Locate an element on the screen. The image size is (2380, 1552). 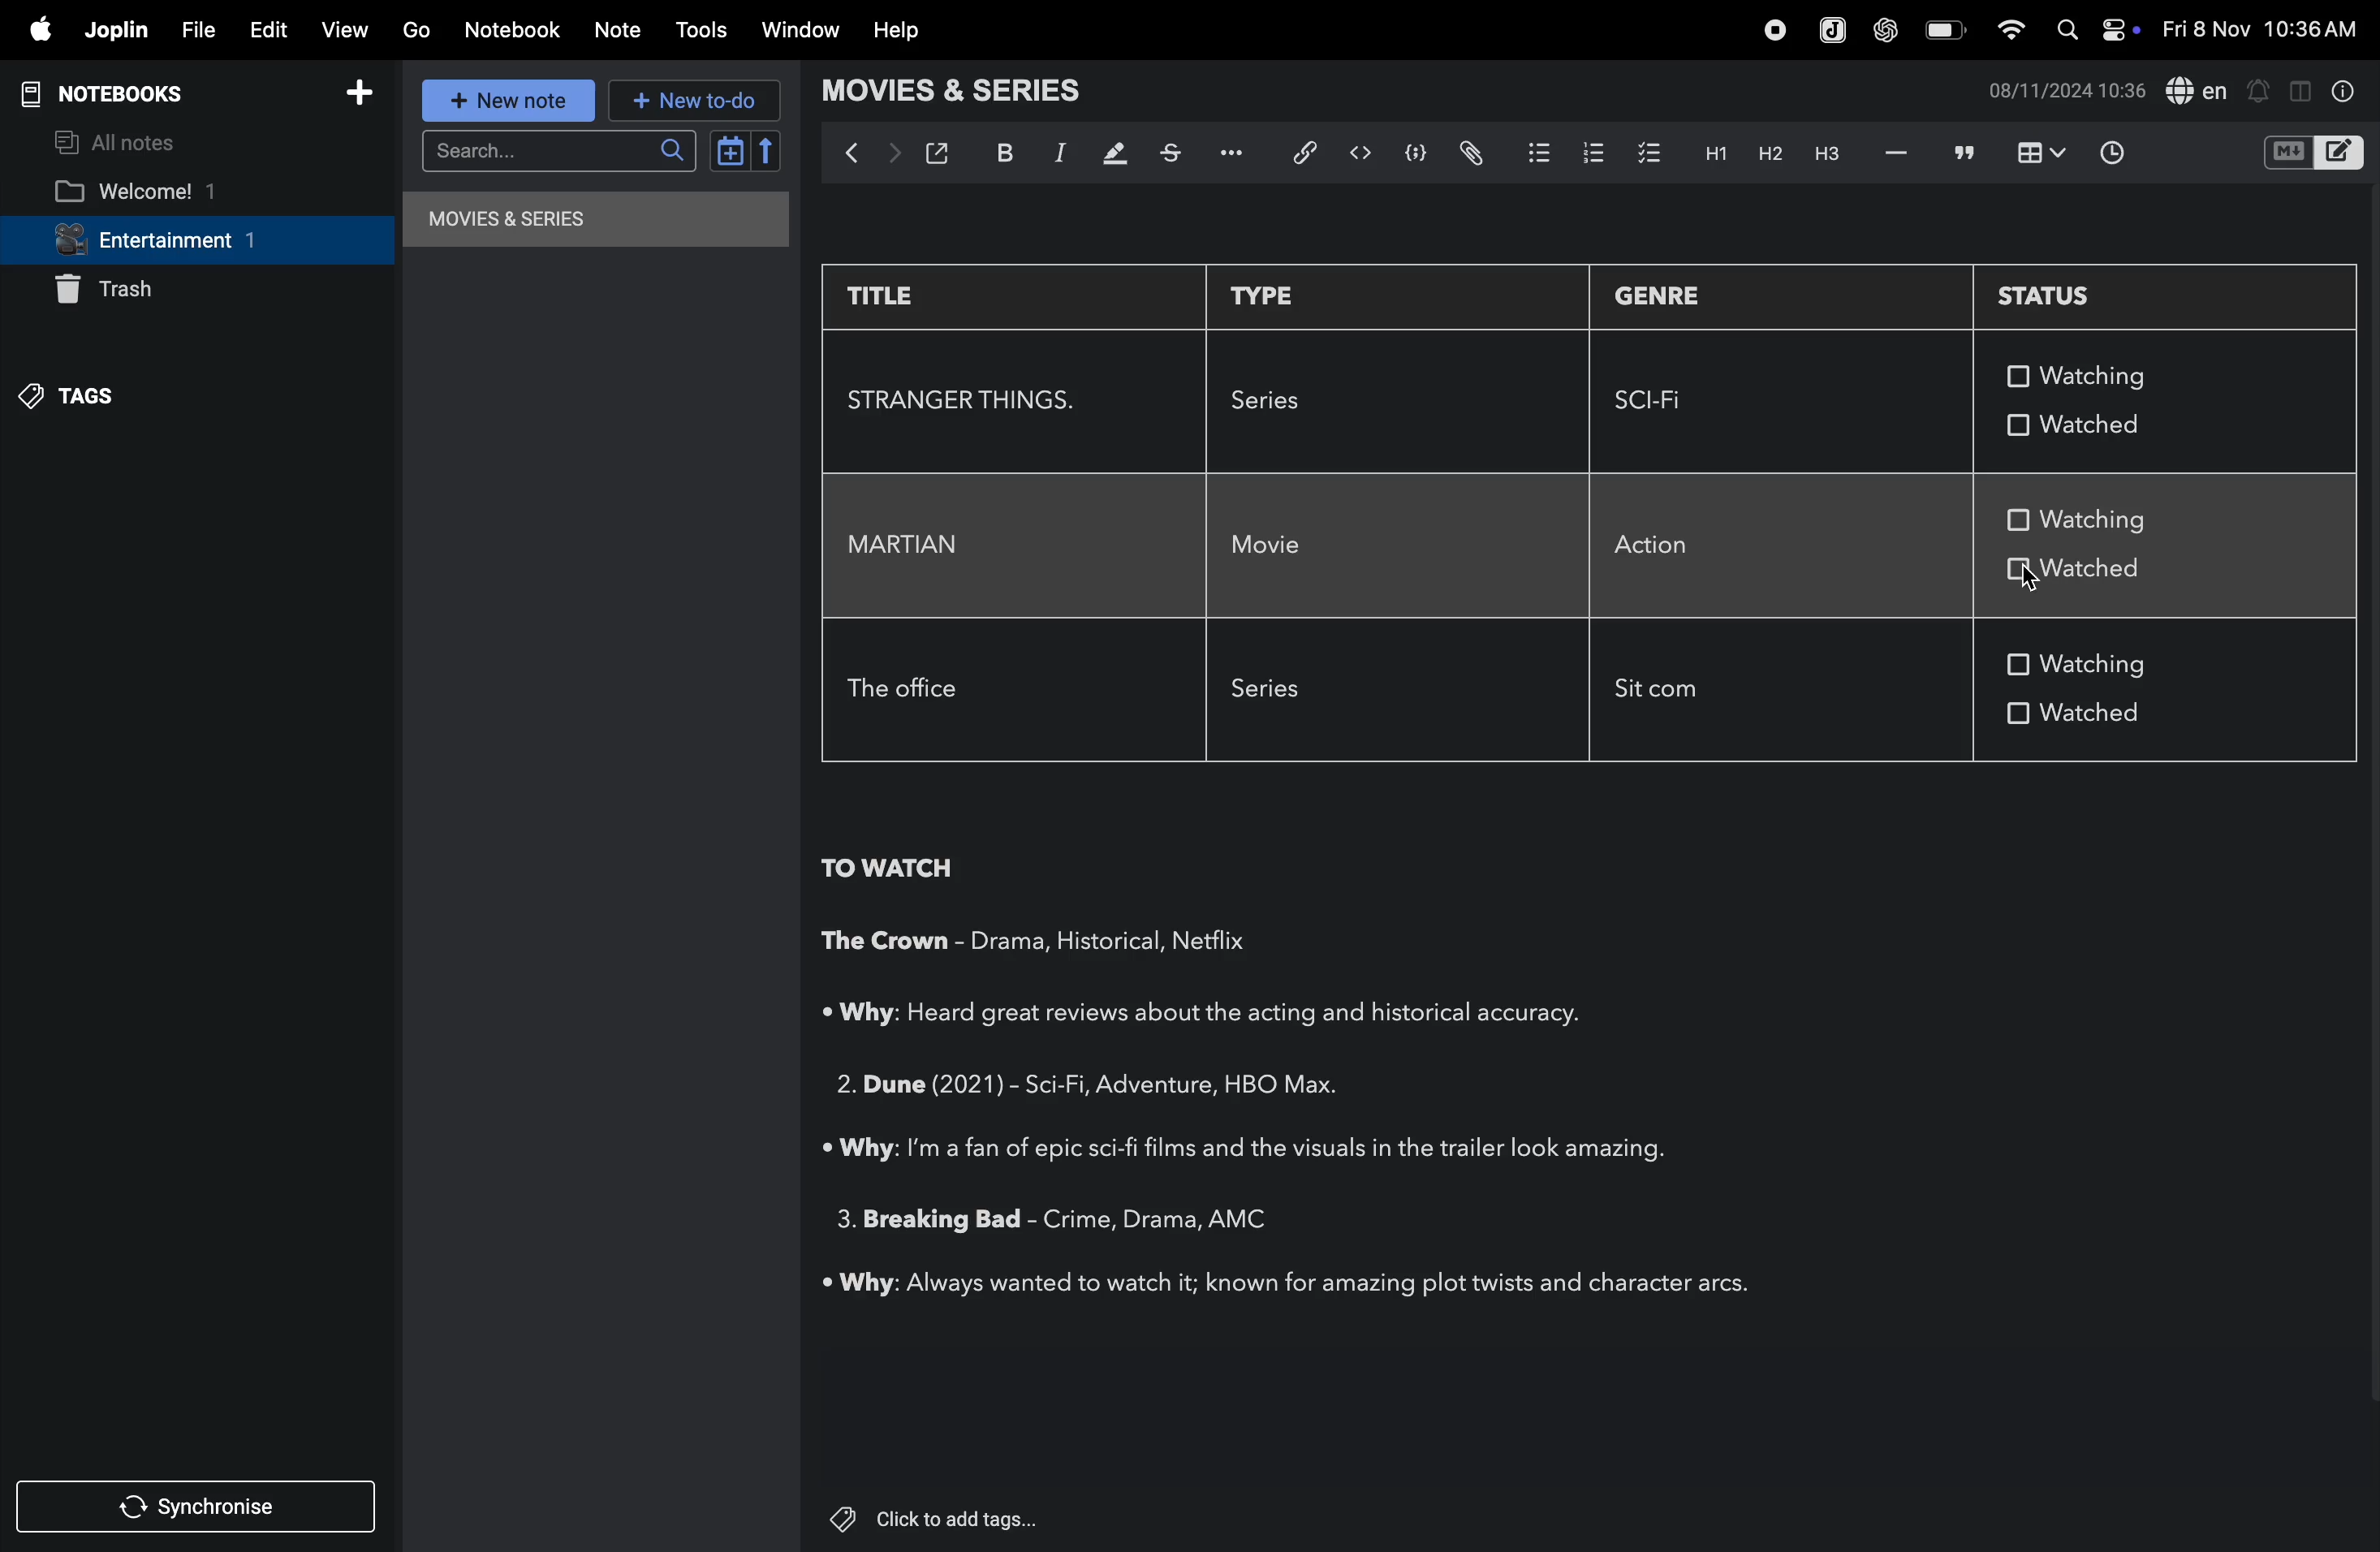
toggle editors is located at coordinates (2315, 150).